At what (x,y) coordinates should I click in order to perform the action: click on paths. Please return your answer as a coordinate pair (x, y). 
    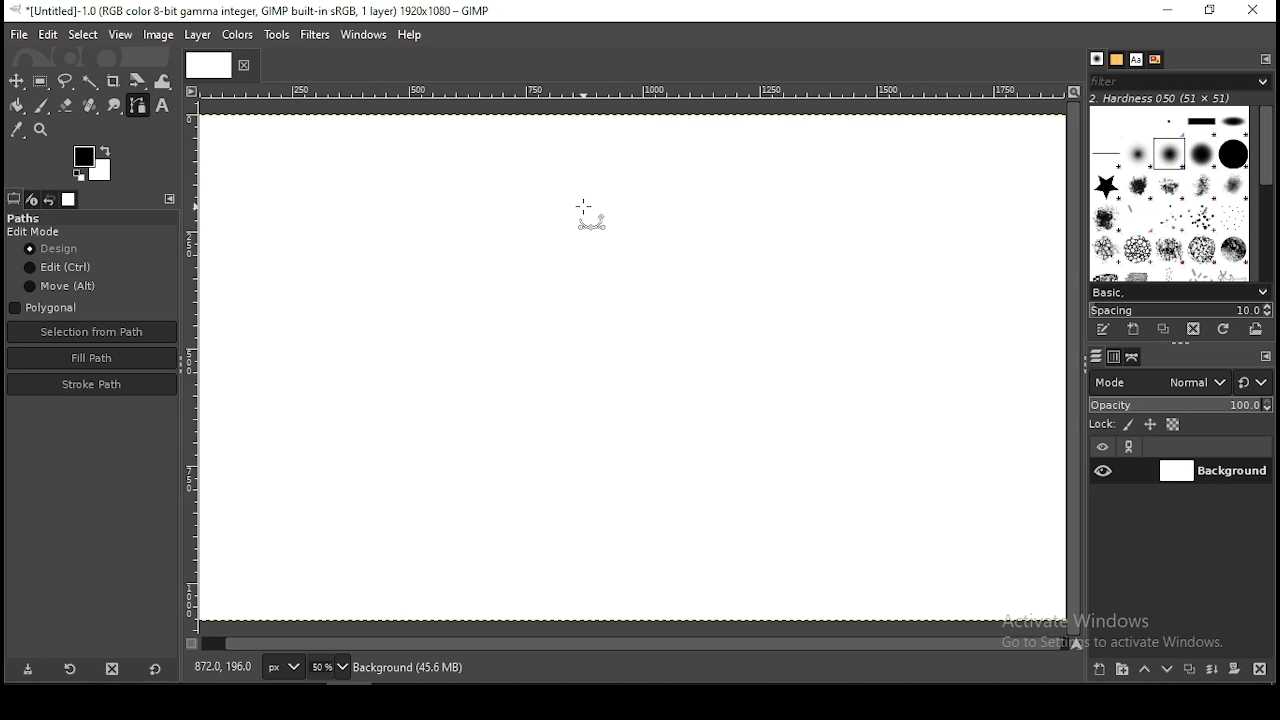
    Looking at the image, I should click on (1133, 357).